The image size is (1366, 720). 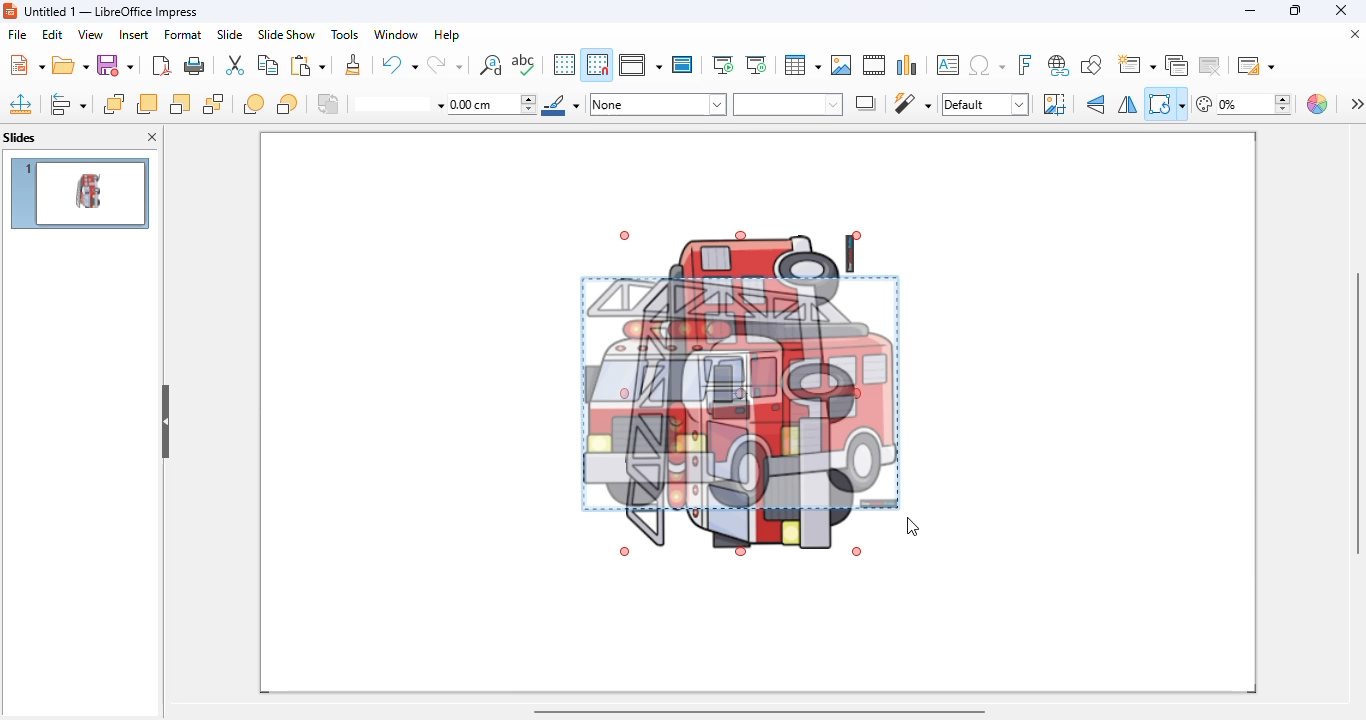 What do you see at coordinates (71, 66) in the screenshot?
I see `open` at bounding box center [71, 66].